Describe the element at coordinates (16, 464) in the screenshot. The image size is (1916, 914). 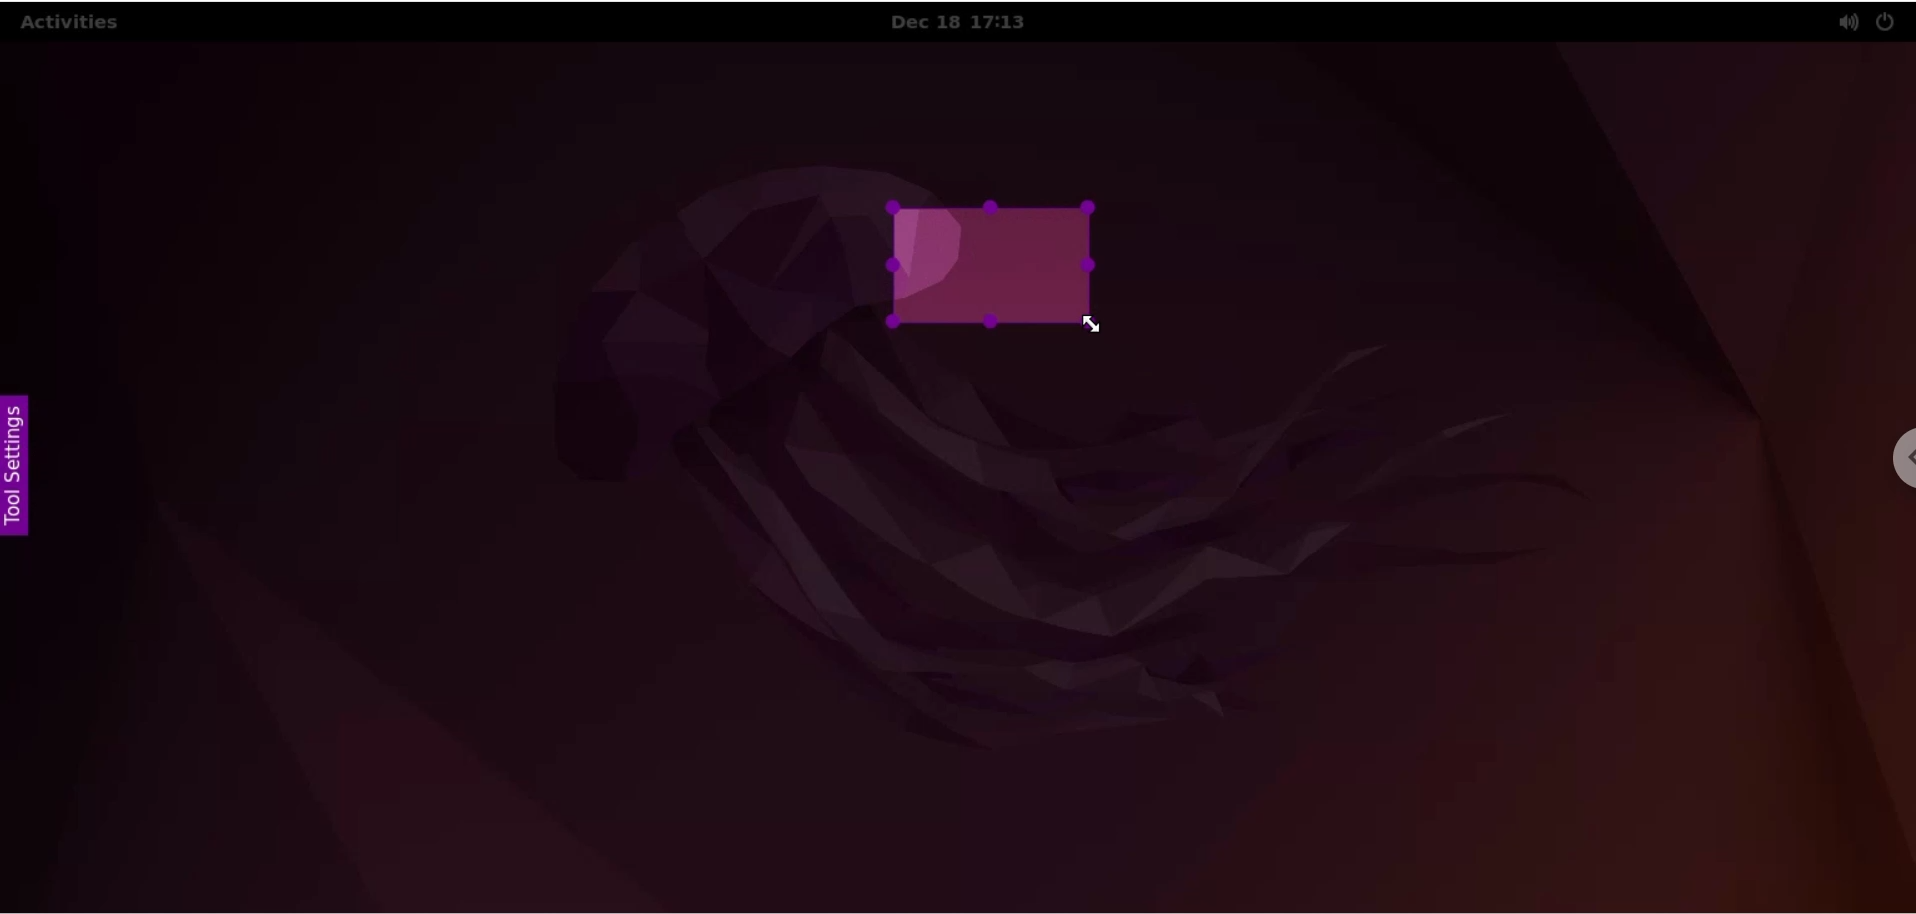
I see `settings` at that location.